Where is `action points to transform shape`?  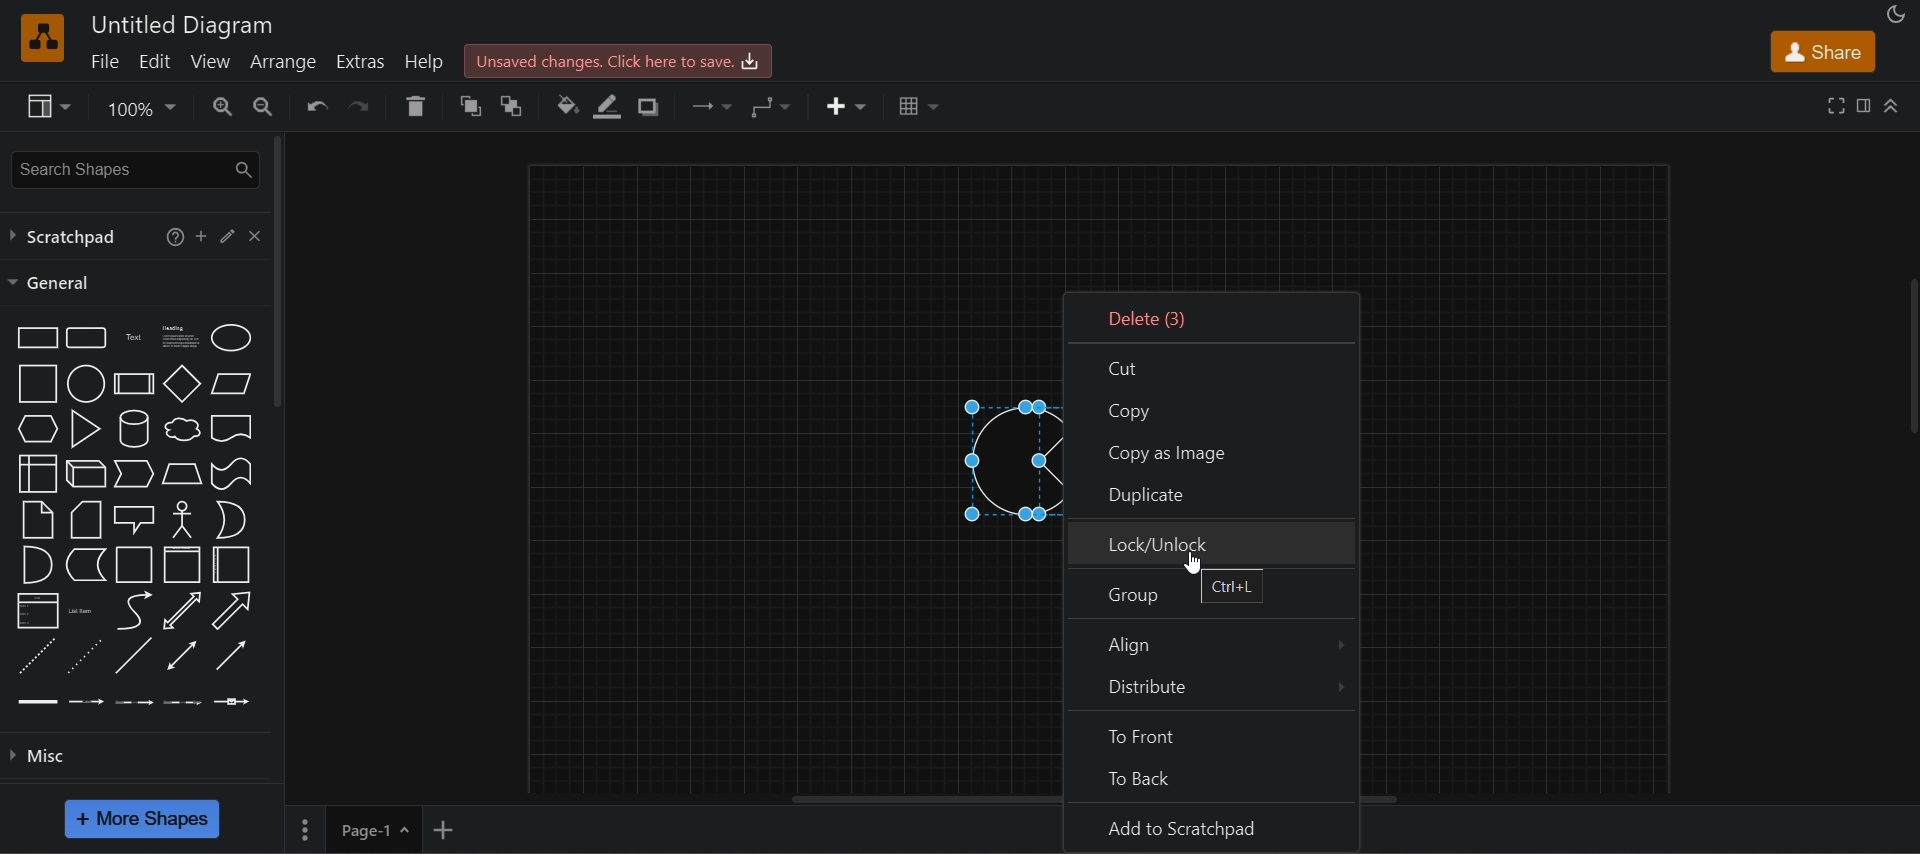 action points to transform shape is located at coordinates (972, 462).